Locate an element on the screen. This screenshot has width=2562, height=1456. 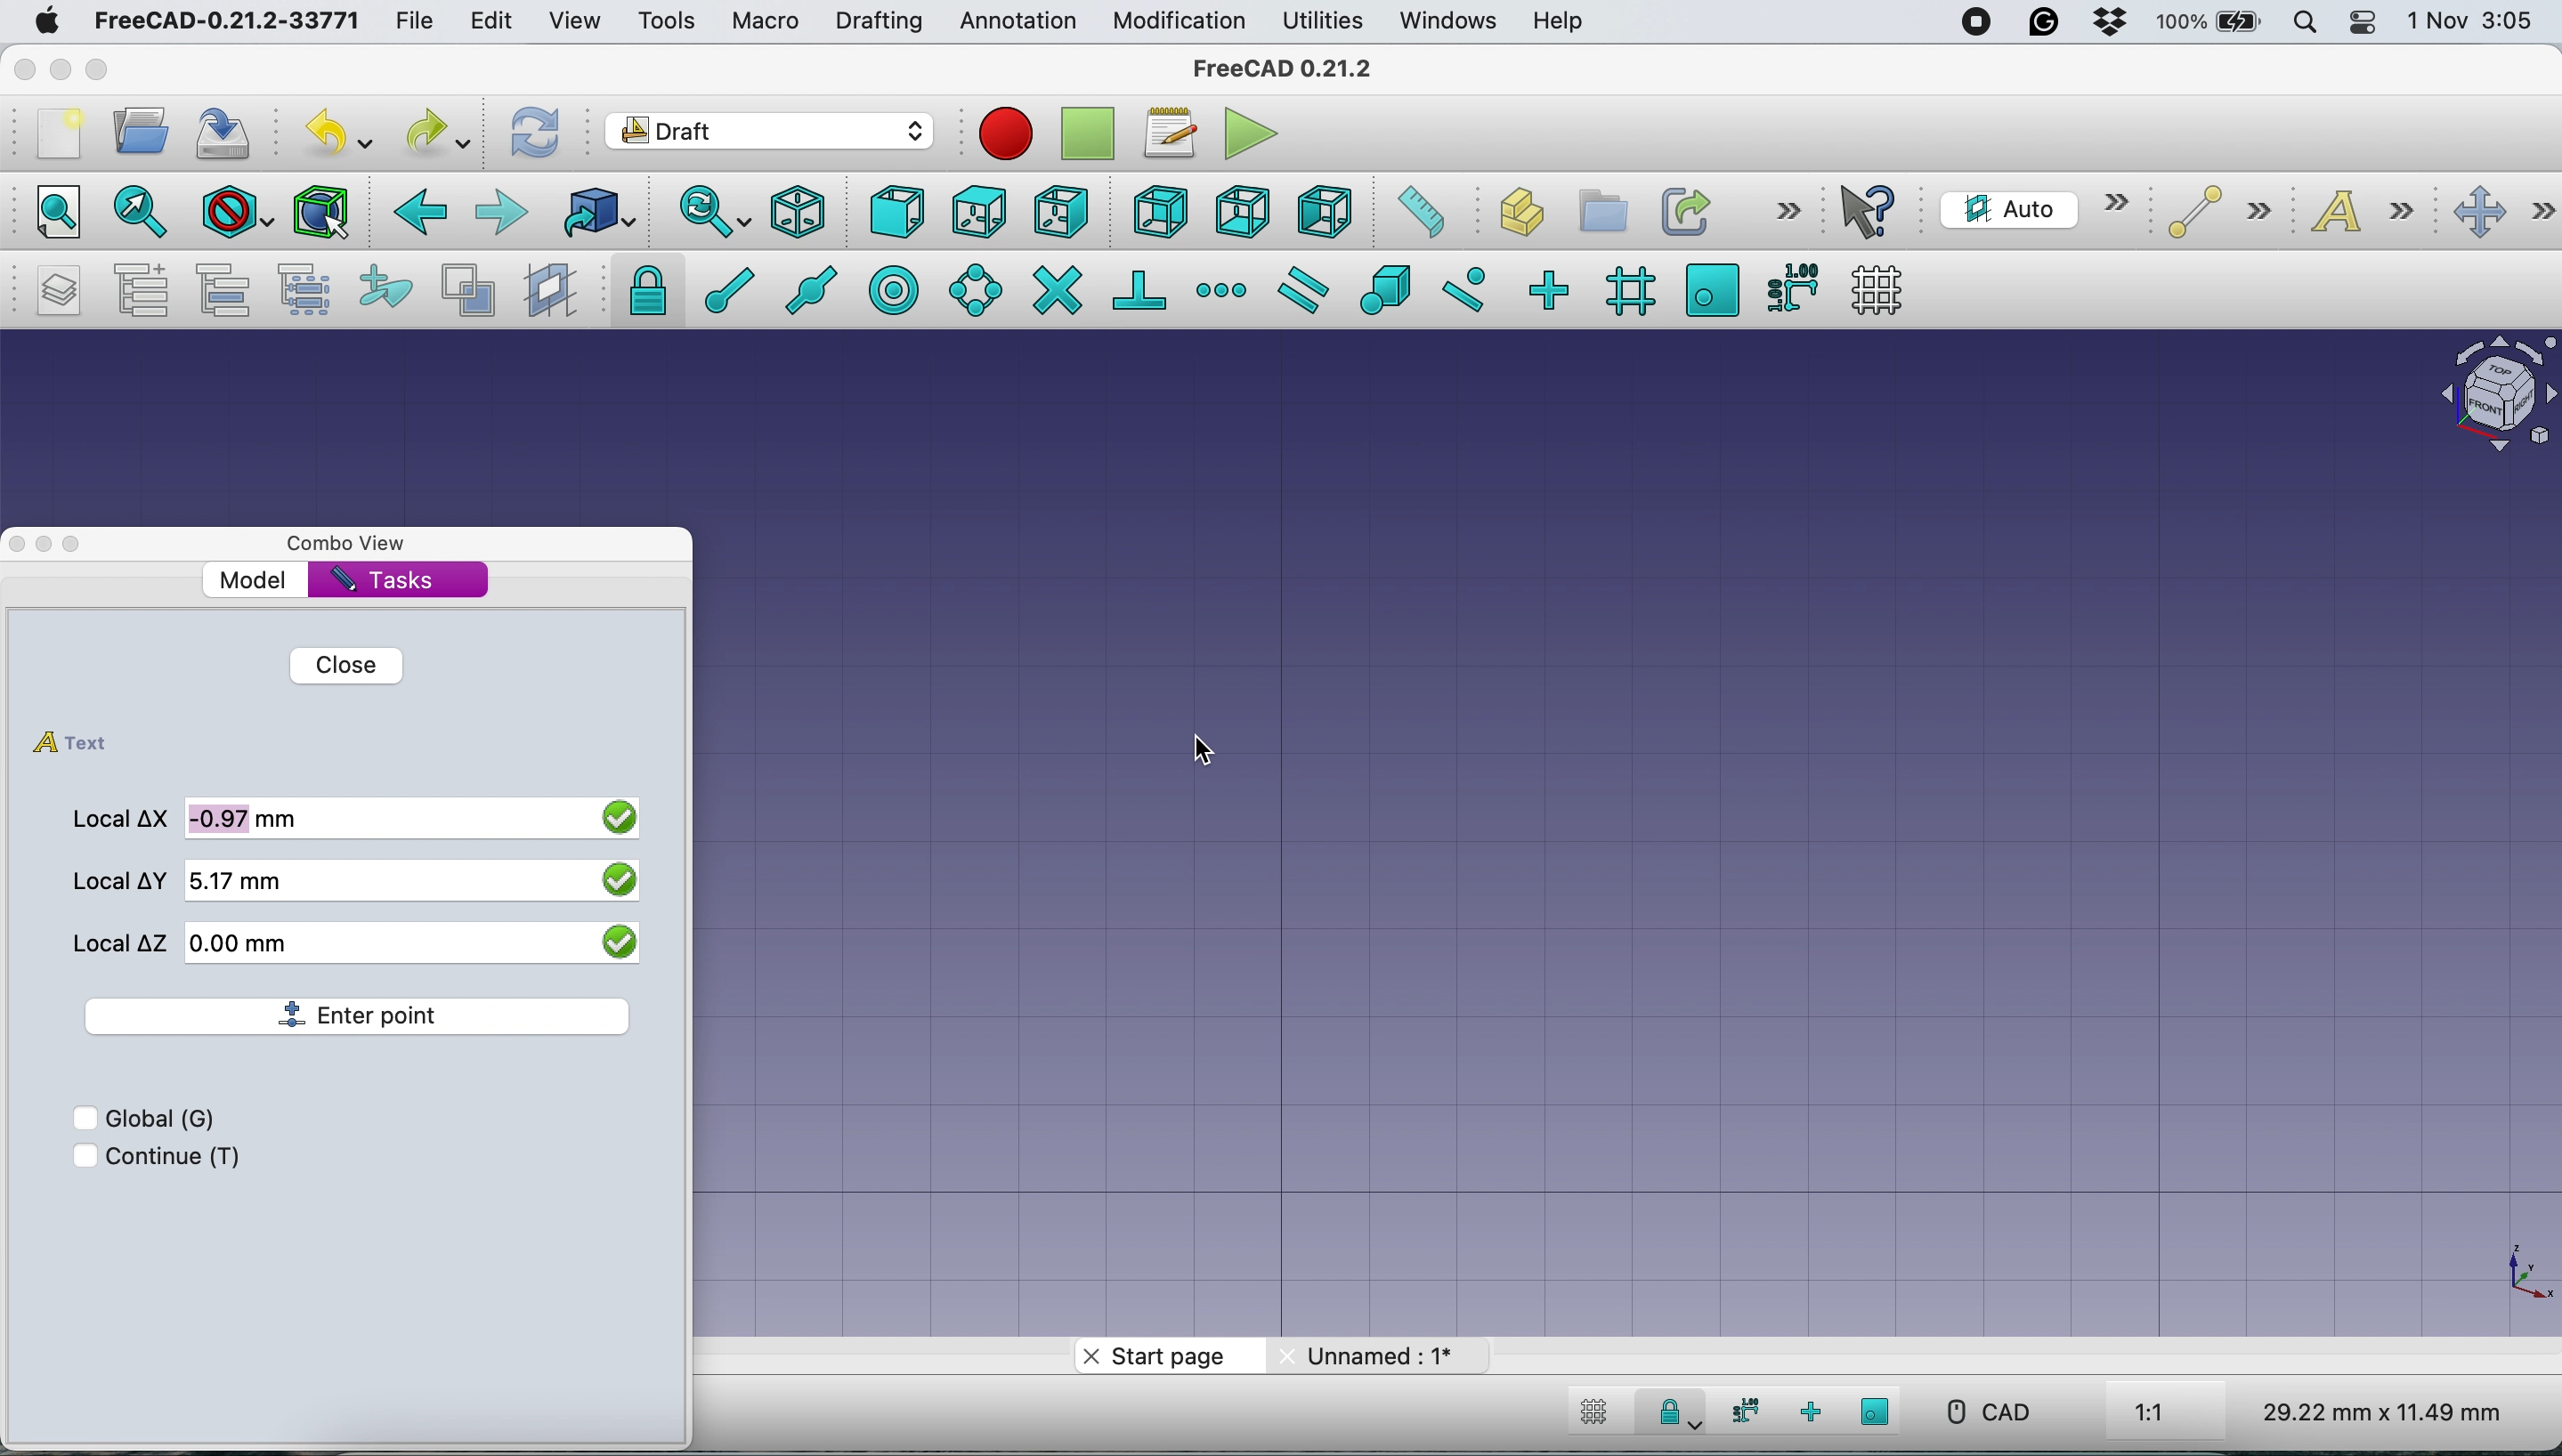
record macros is located at coordinates (1000, 133).